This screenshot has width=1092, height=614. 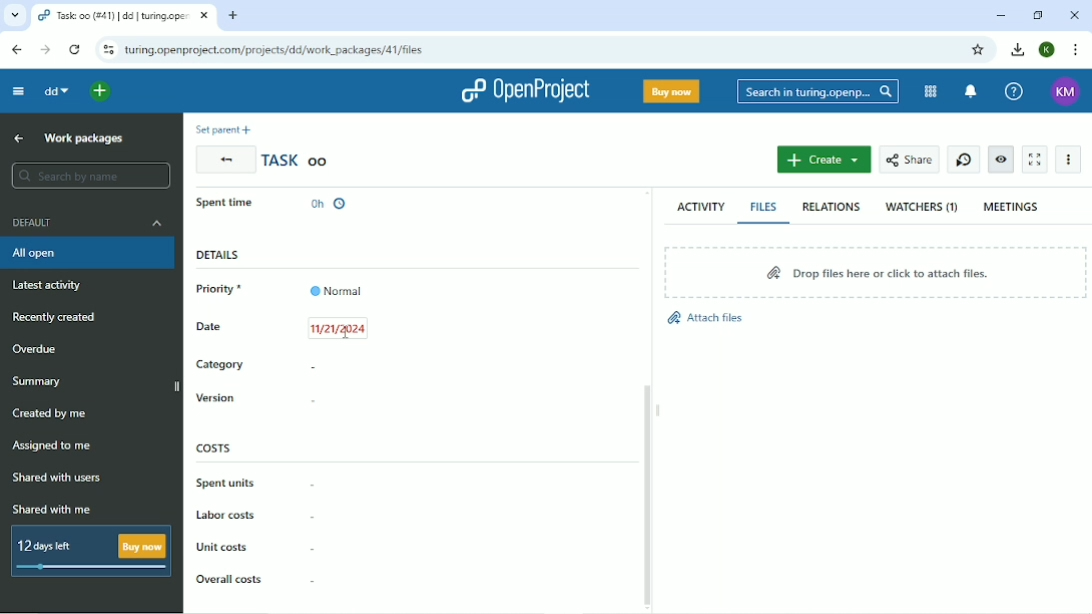 What do you see at coordinates (1014, 205) in the screenshot?
I see `Meetings` at bounding box center [1014, 205].